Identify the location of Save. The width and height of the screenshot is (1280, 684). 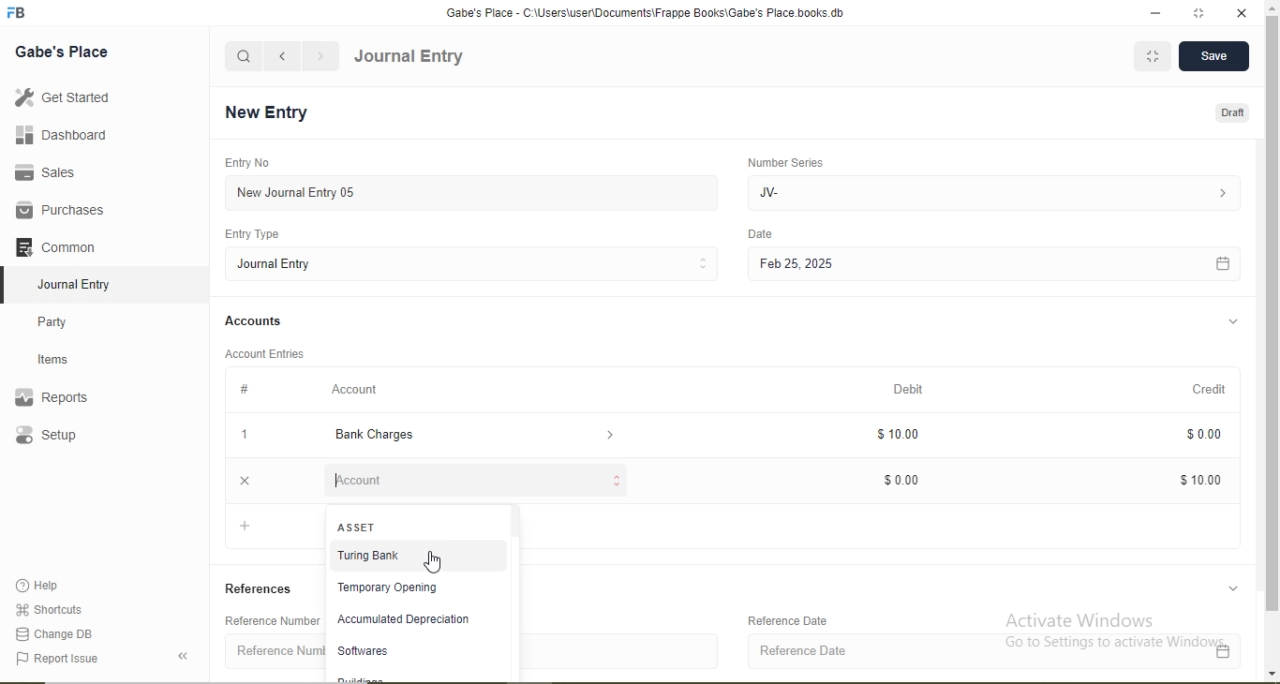
(1212, 58).